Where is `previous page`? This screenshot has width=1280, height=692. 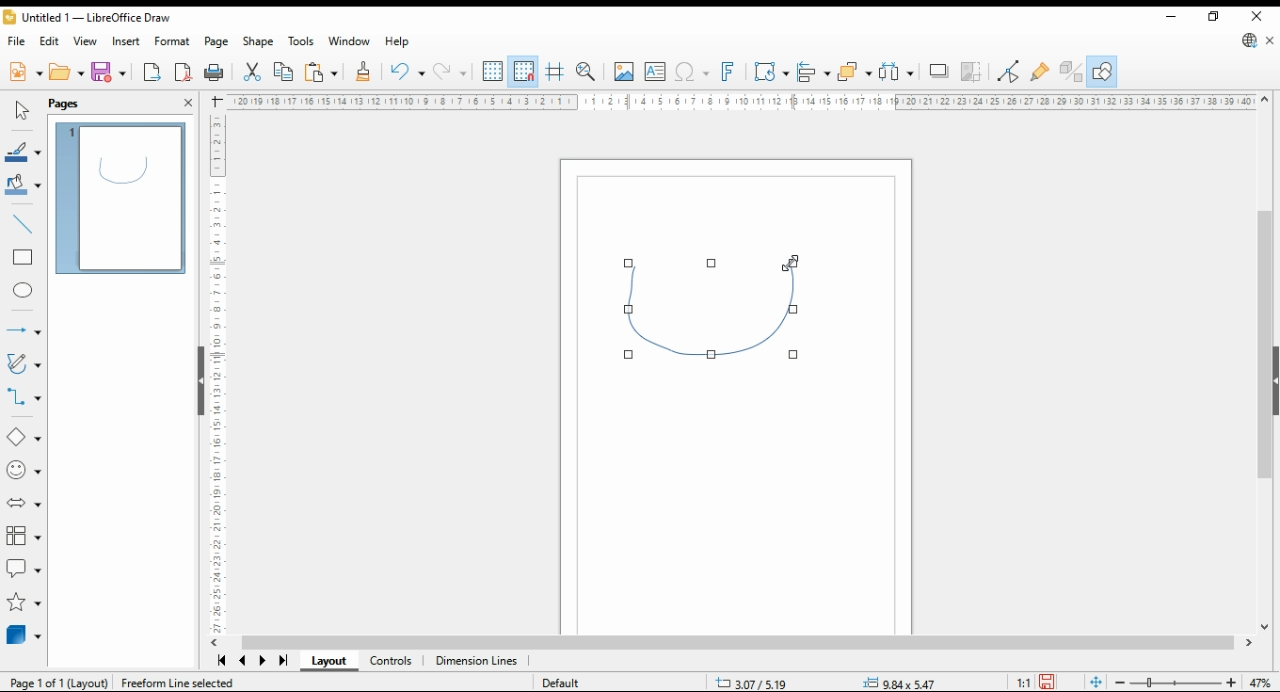
previous page is located at coordinates (244, 660).